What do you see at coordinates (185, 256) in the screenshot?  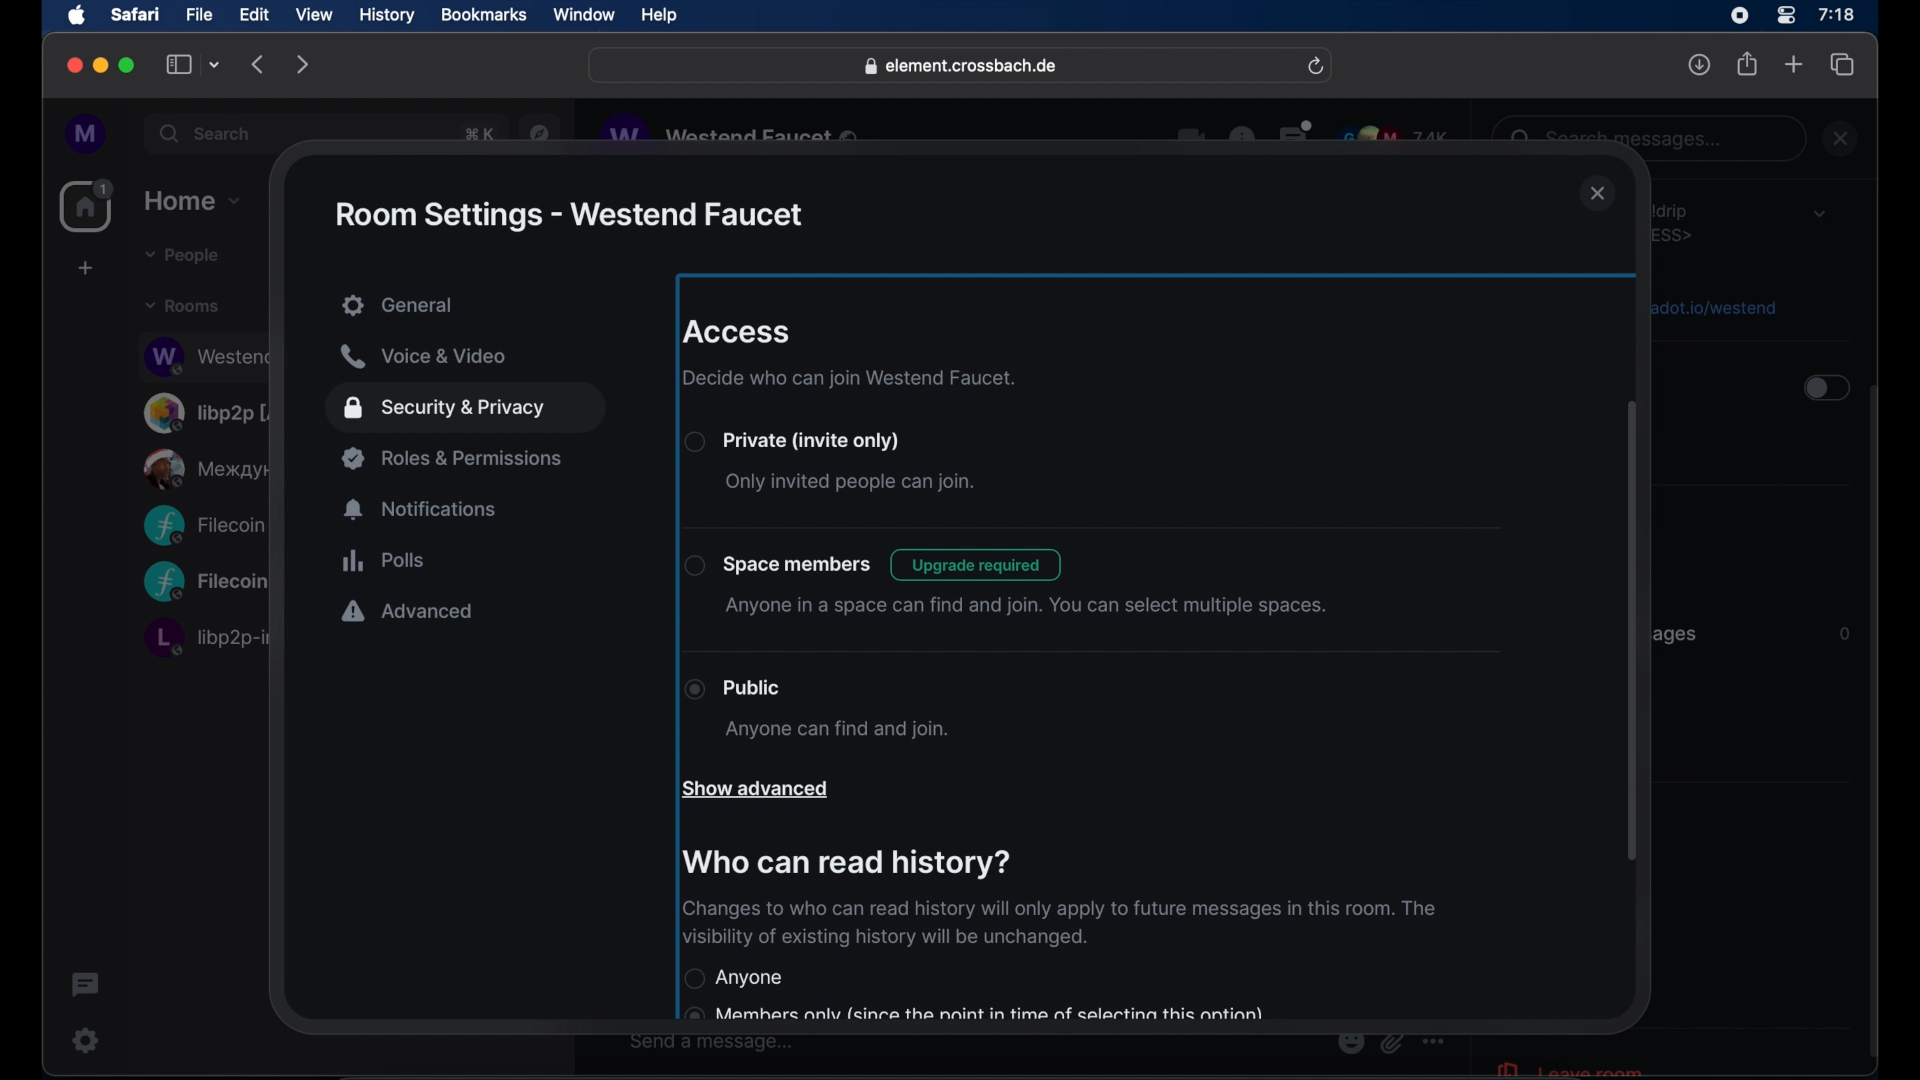 I see `` at bounding box center [185, 256].